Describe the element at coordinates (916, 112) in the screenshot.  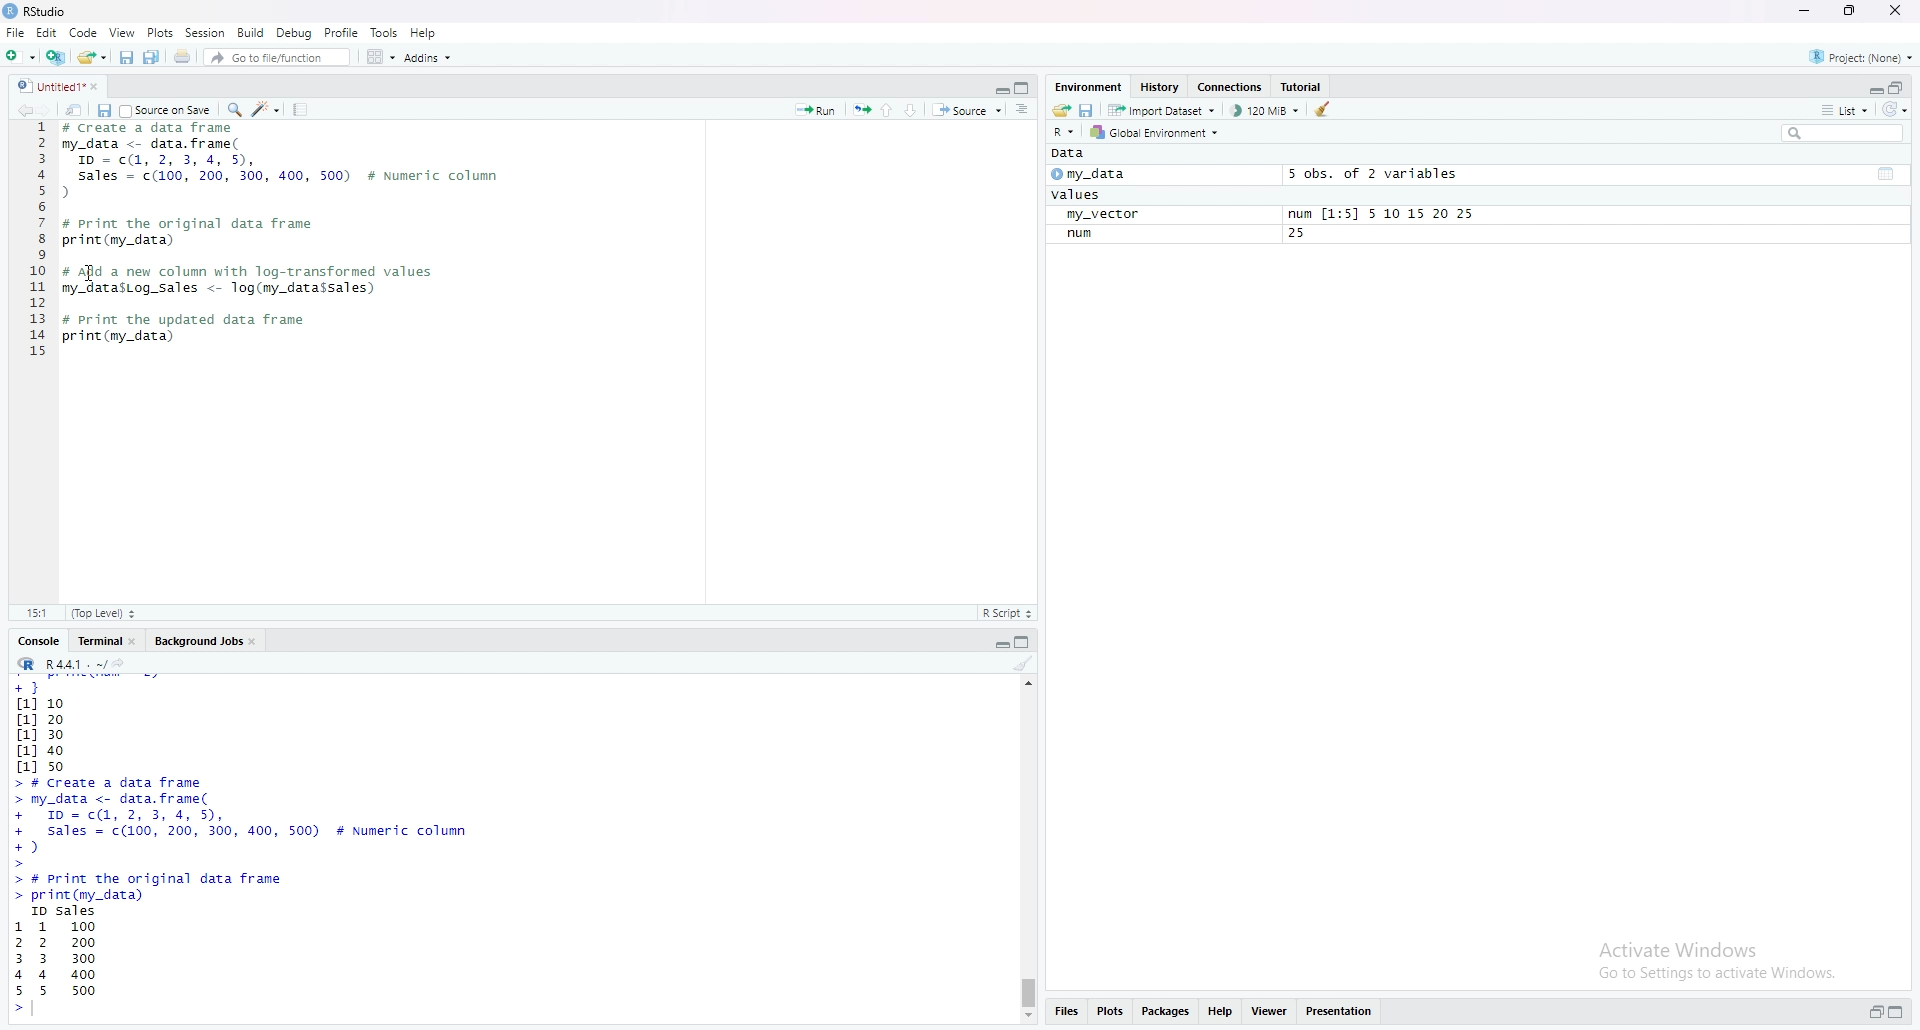
I see `go to next section/chunk` at that location.